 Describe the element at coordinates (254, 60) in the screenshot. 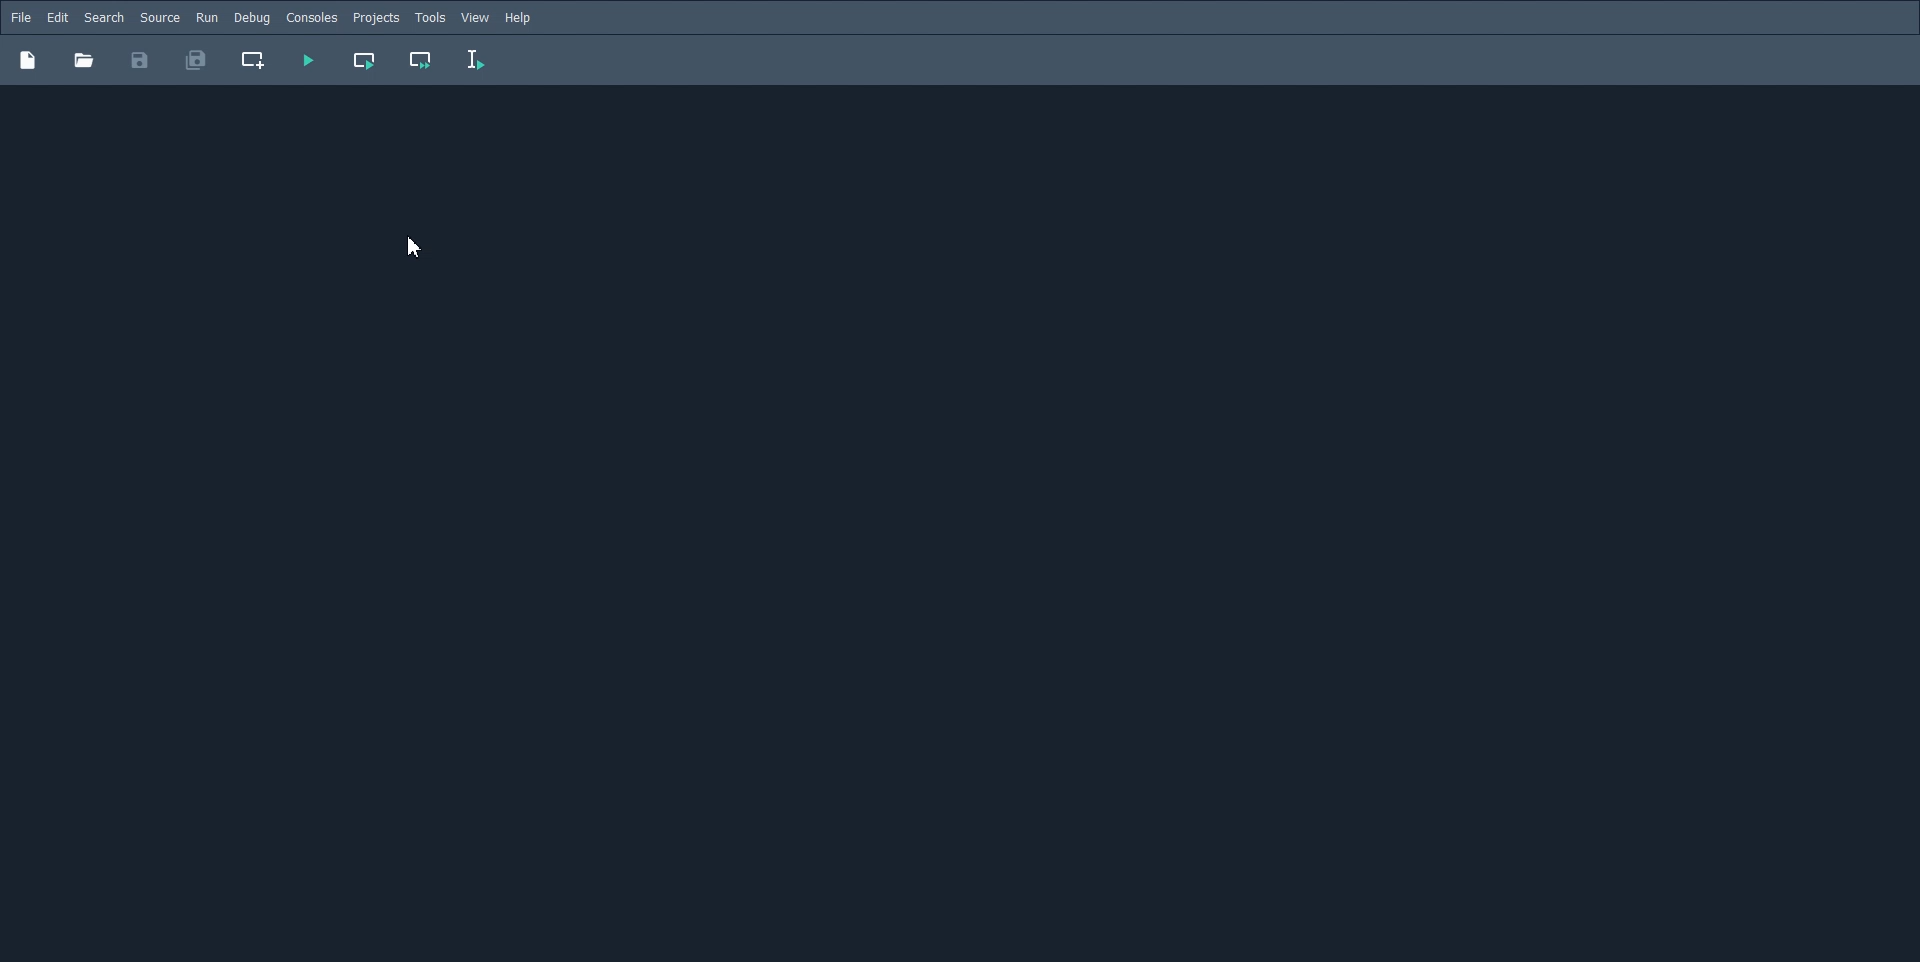

I see `Create new cell` at that location.